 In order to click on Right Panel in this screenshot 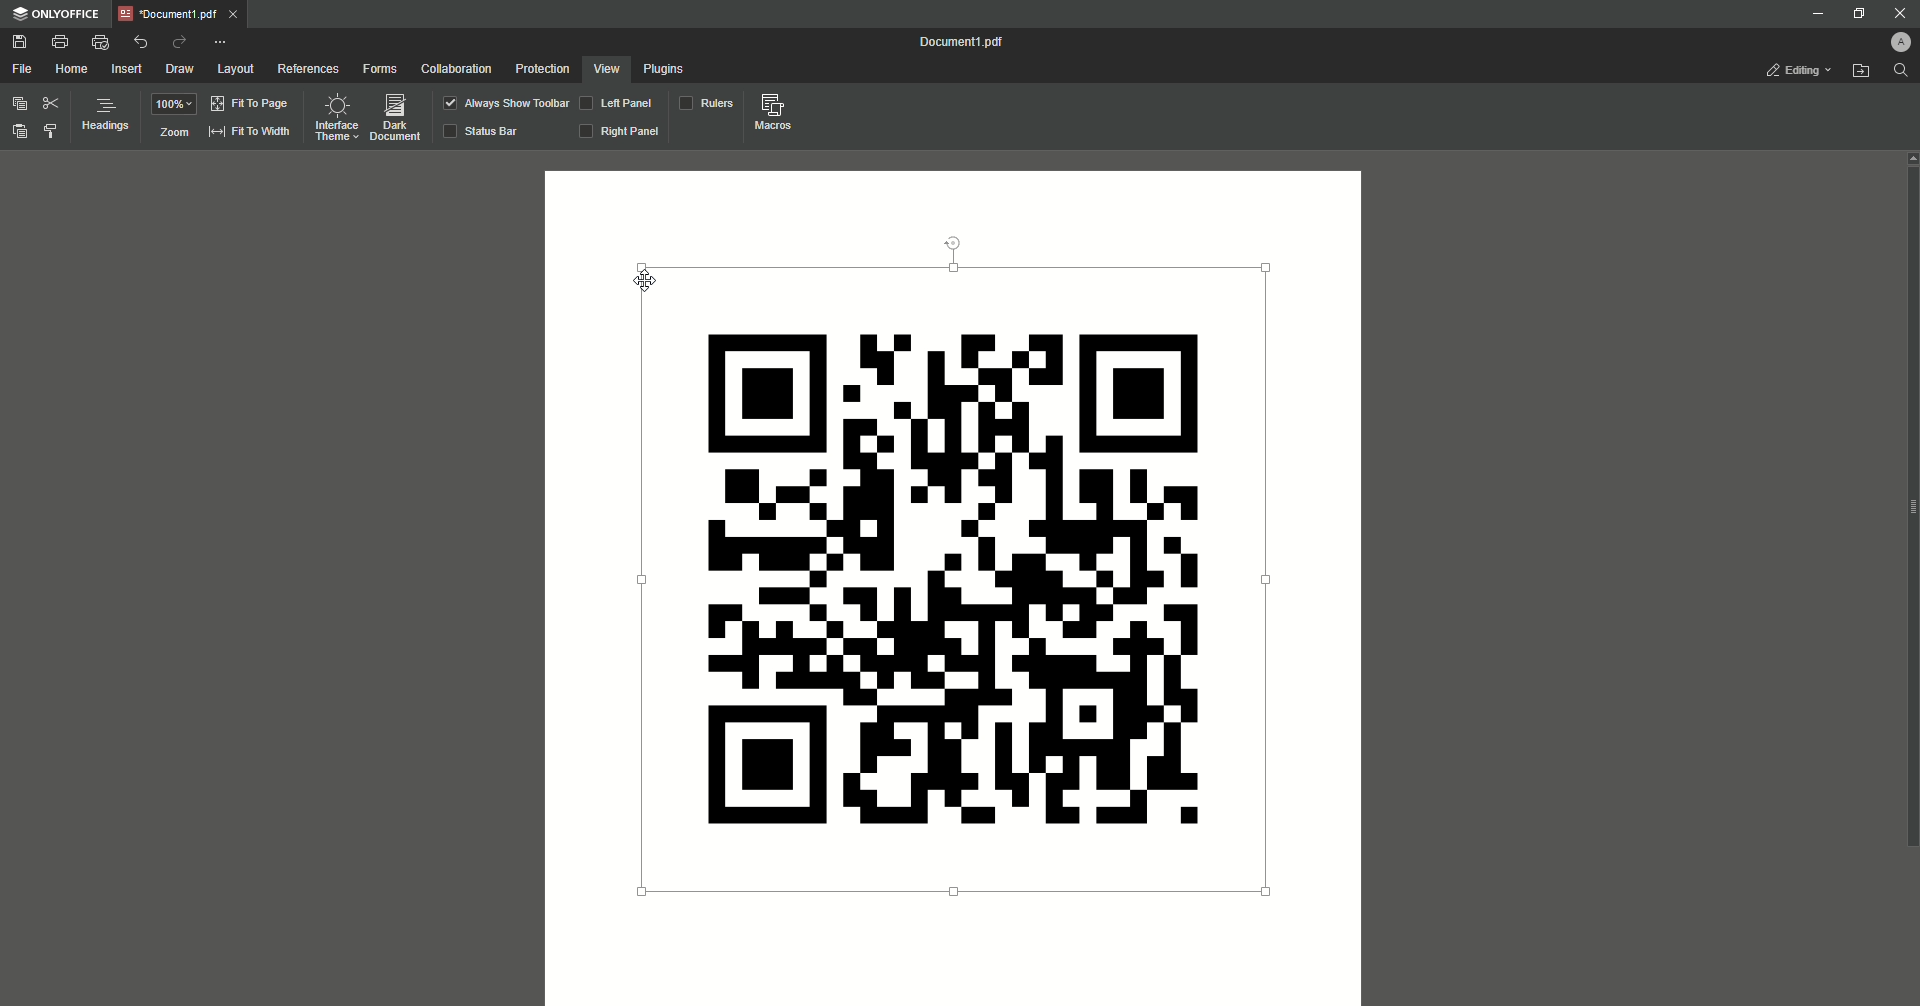, I will do `click(621, 132)`.